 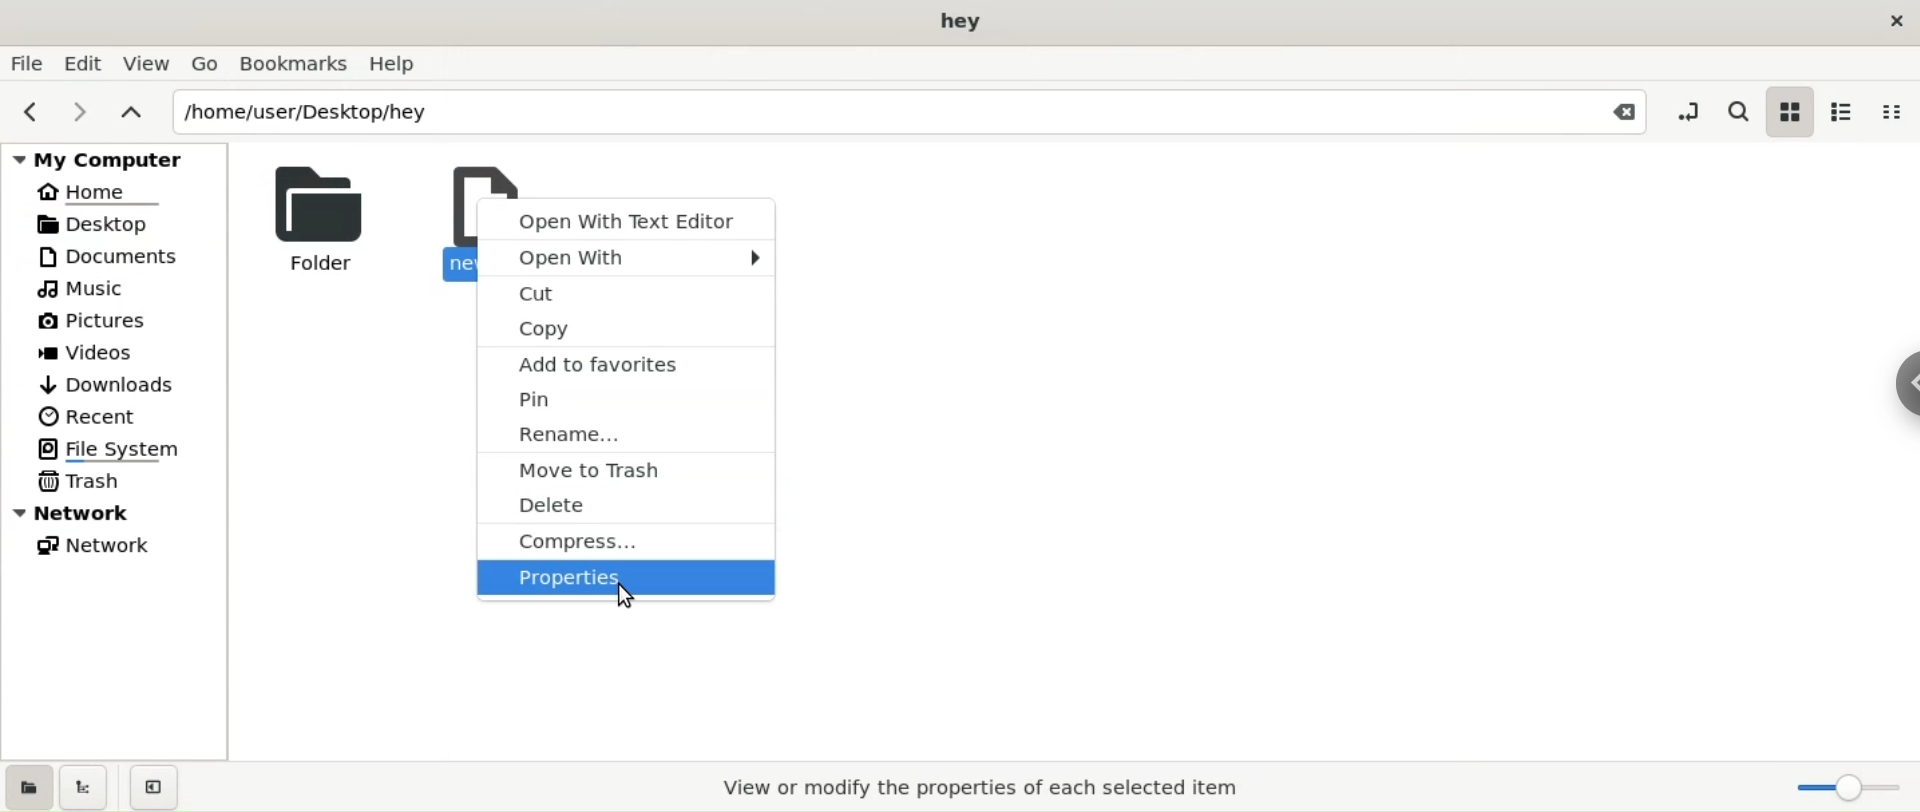 I want to click on File System, so click(x=117, y=448).